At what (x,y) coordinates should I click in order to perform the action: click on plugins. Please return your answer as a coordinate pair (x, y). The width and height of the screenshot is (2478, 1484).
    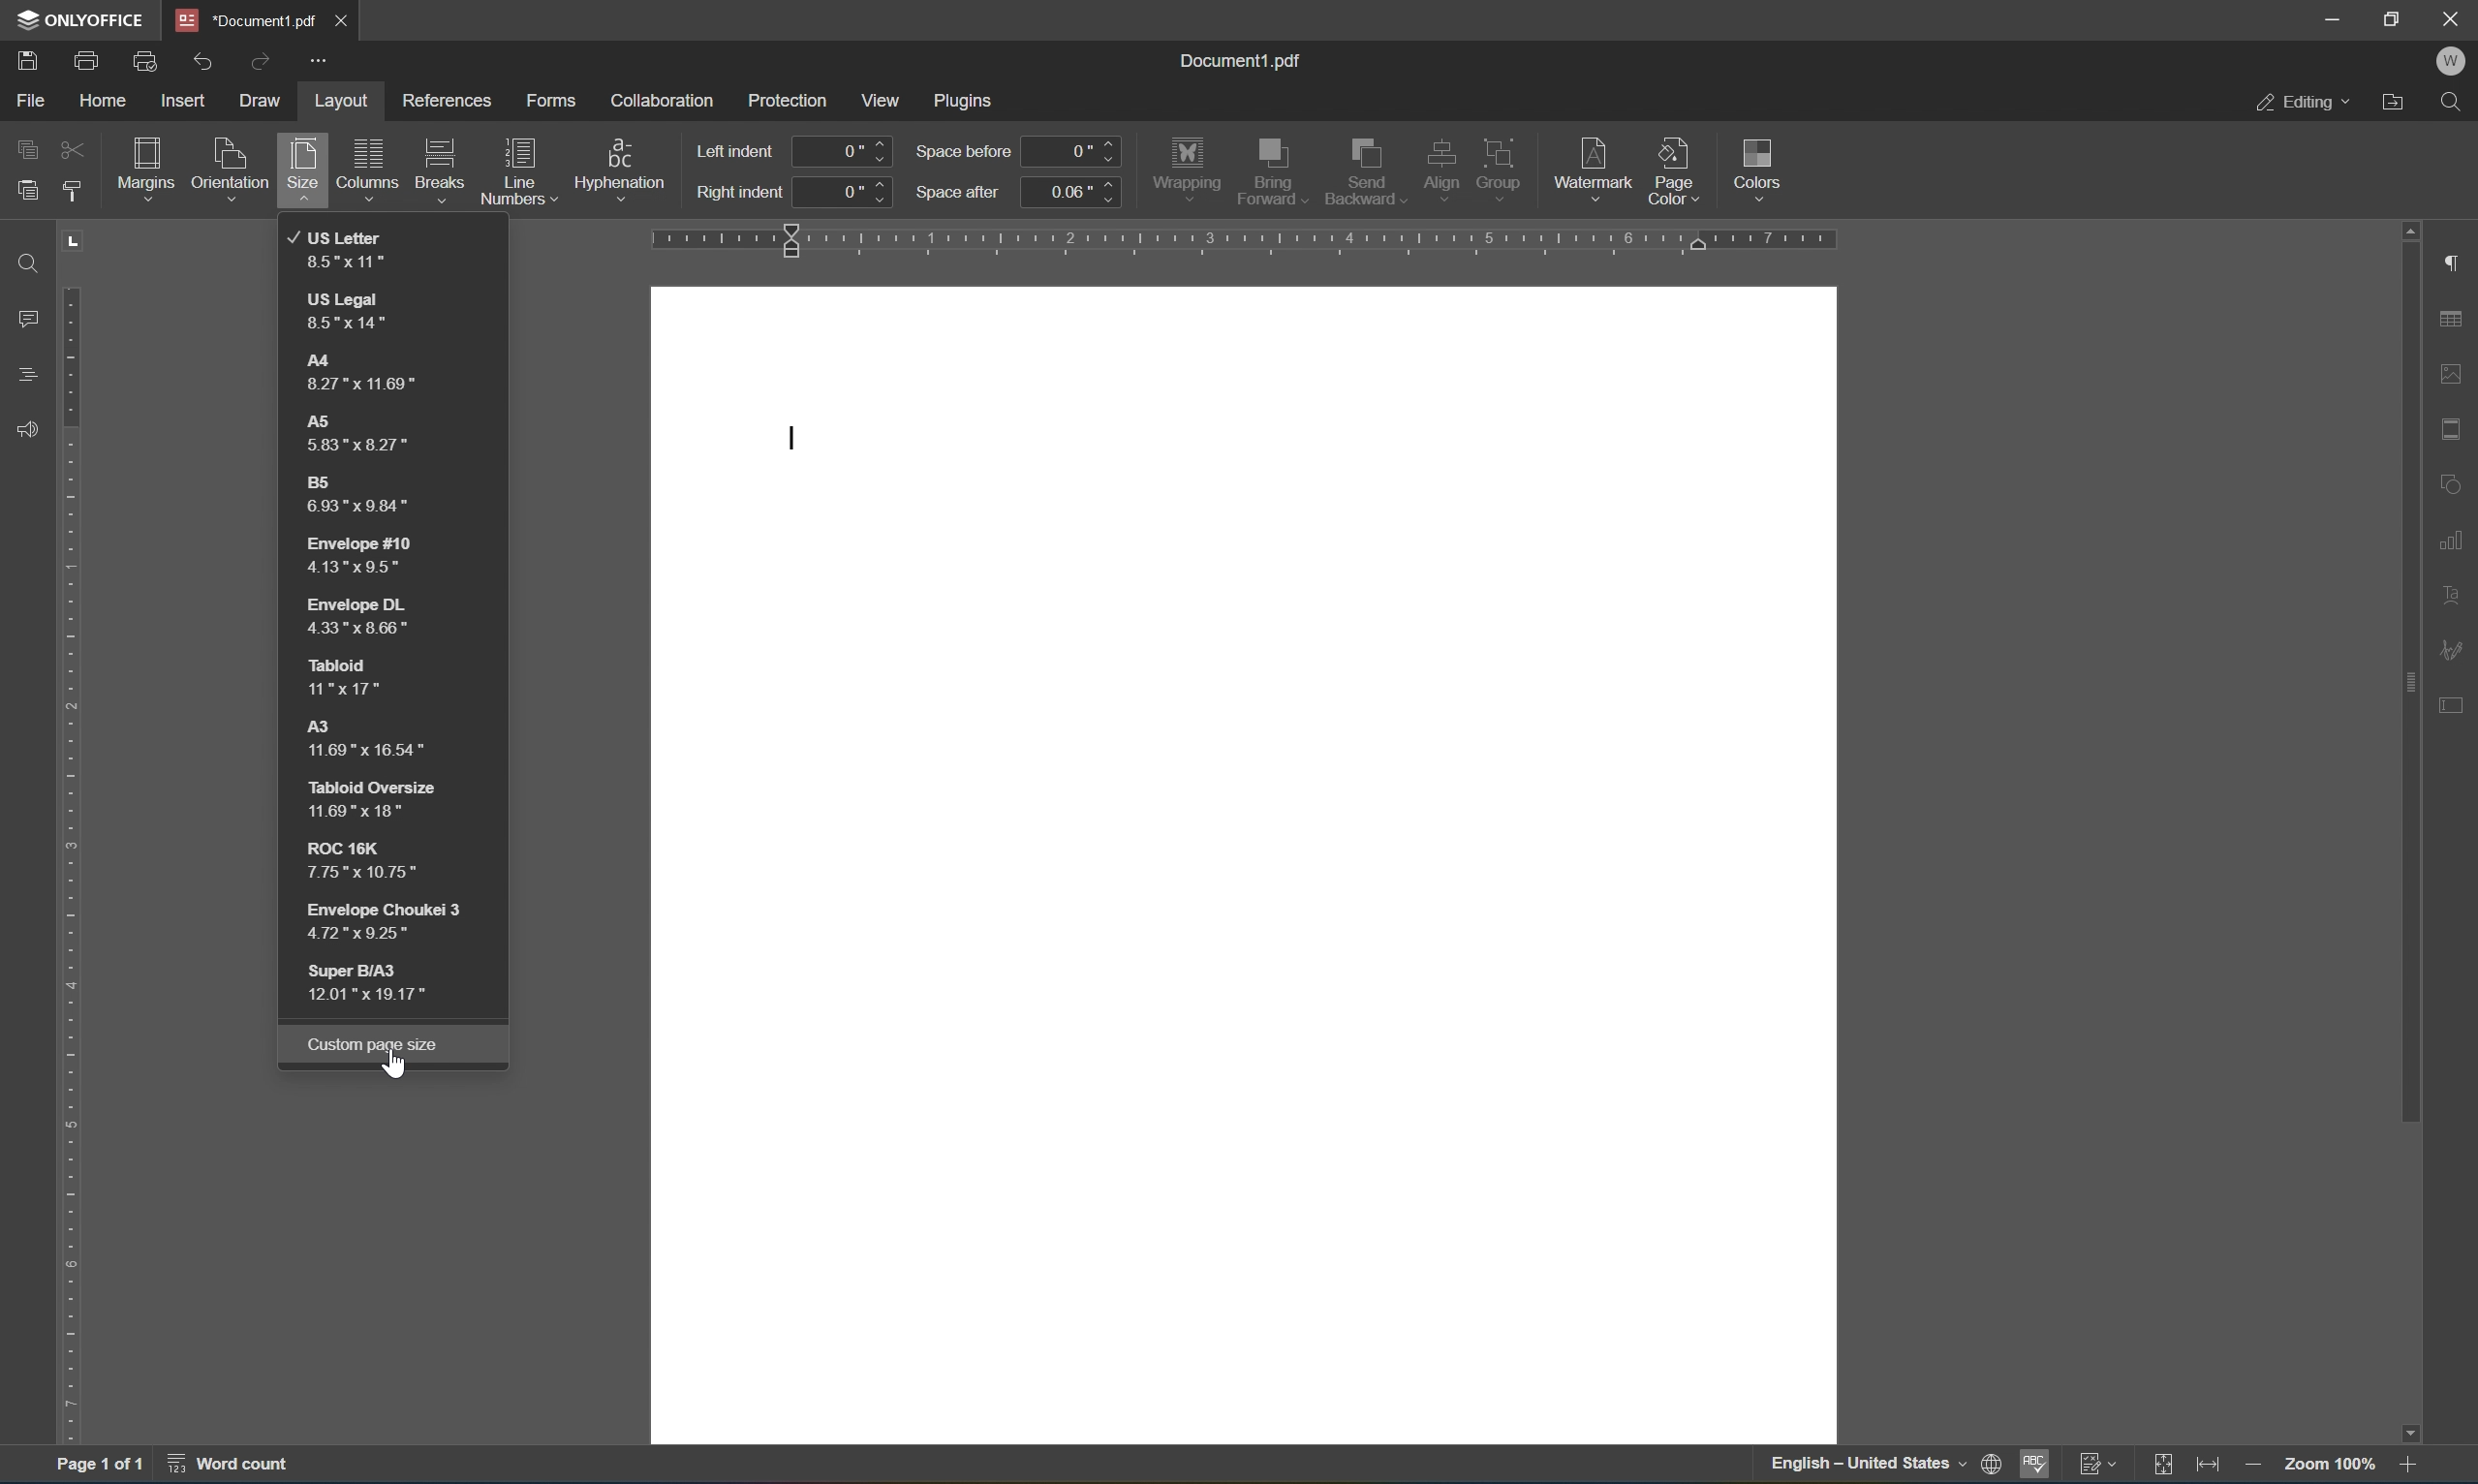
    Looking at the image, I should click on (968, 98).